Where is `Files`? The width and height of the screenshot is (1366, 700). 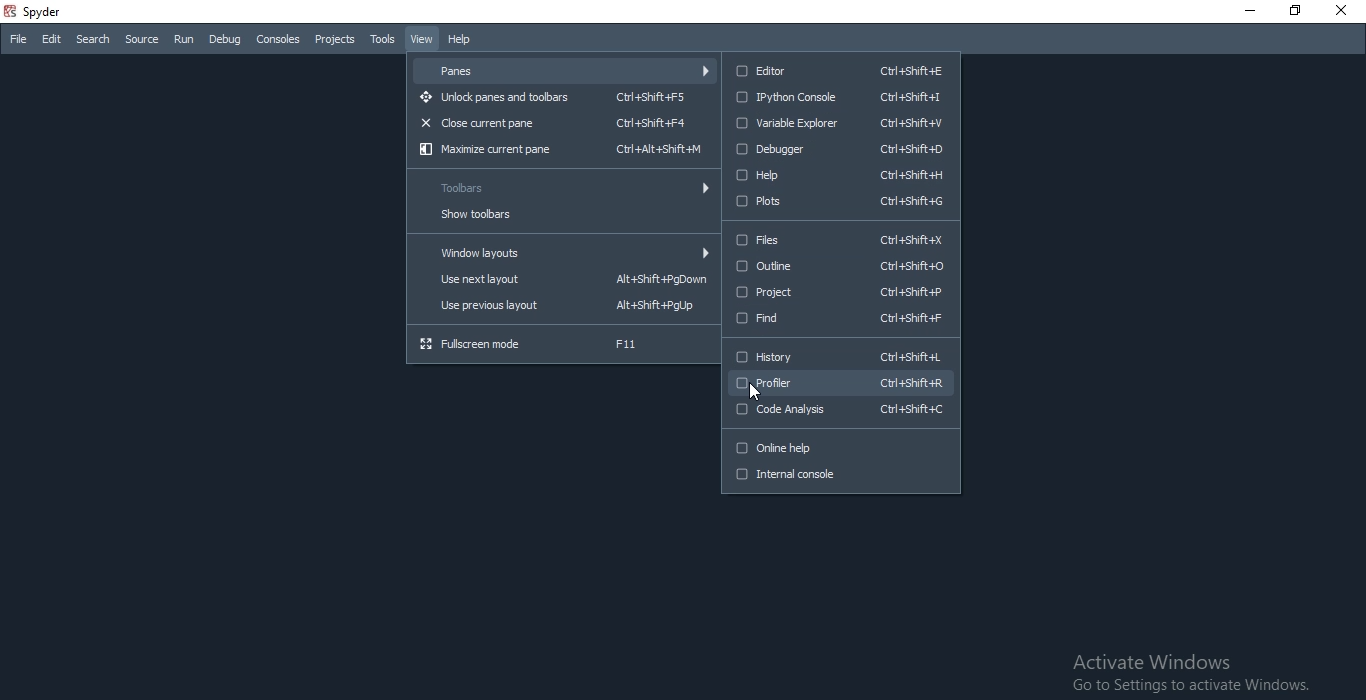 Files is located at coordinates (838, 240).